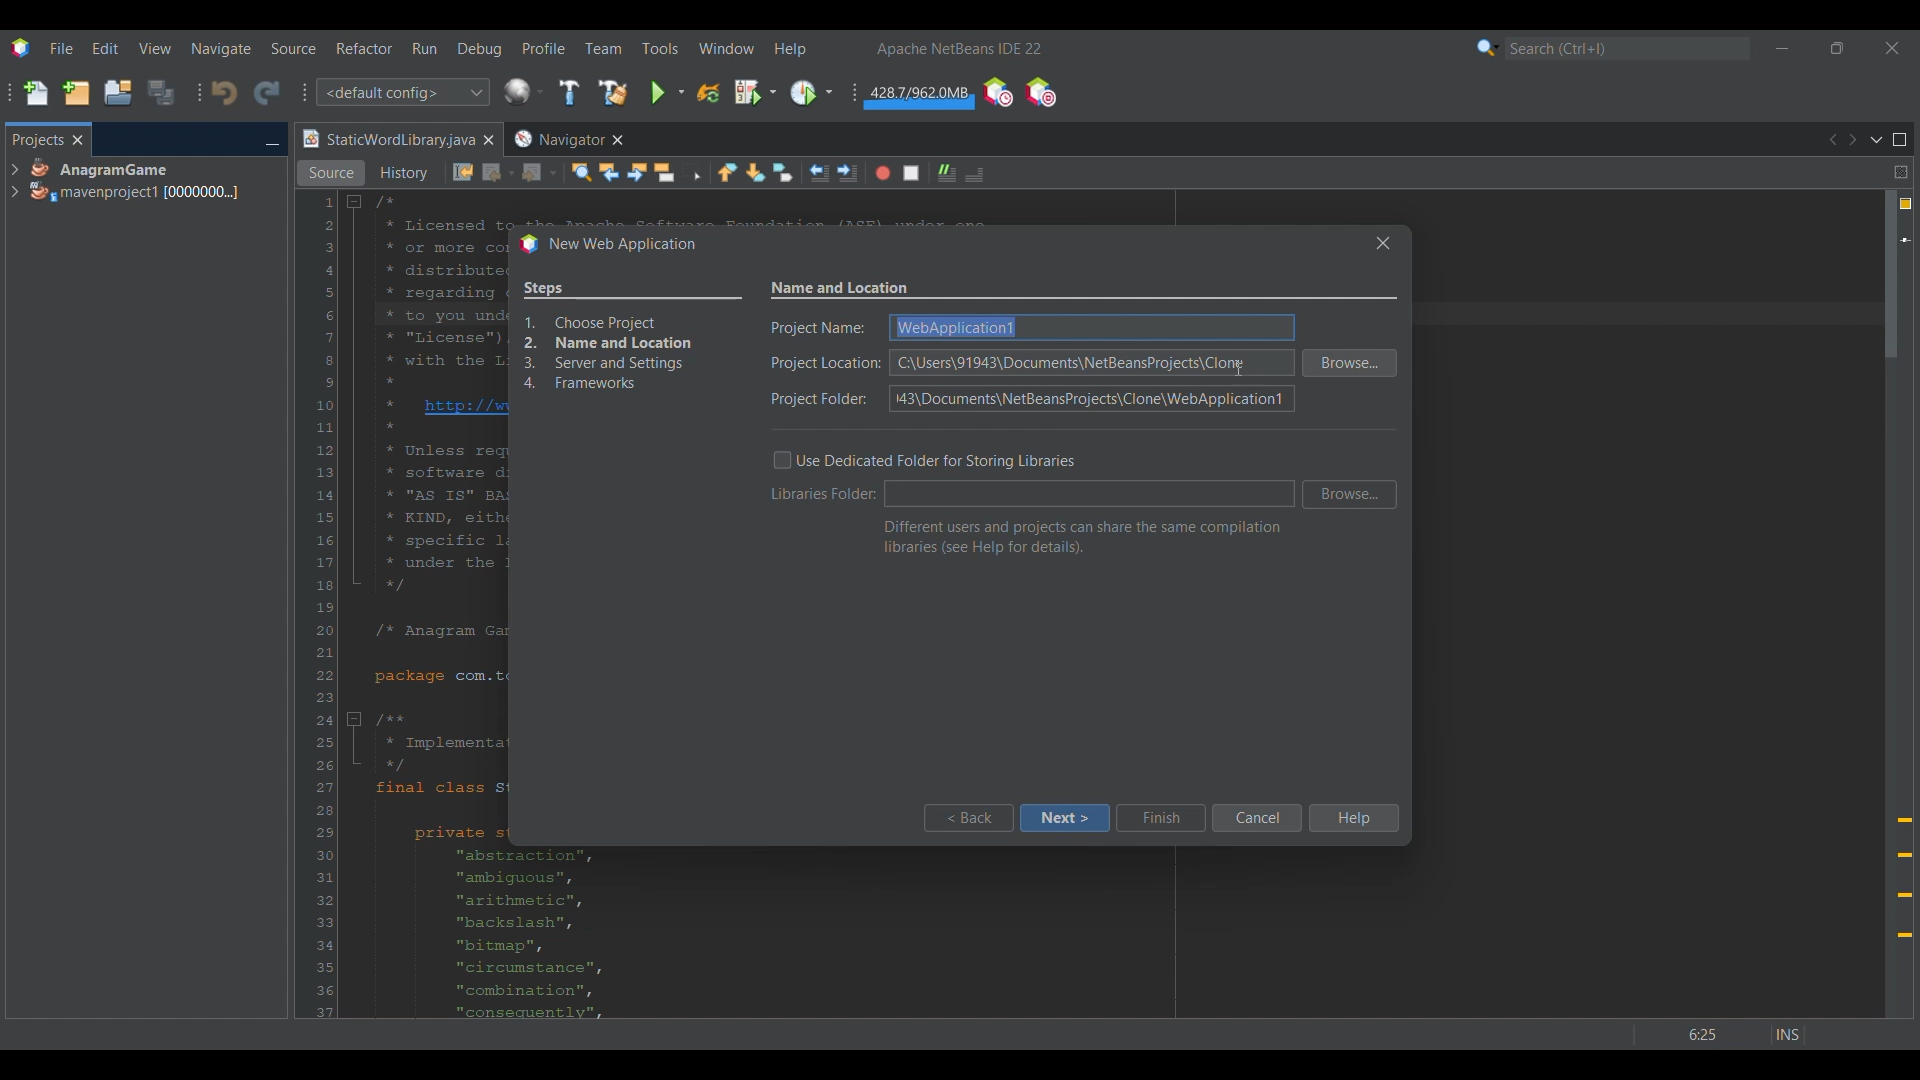  What do you see at coordinates (664, 172) in the screenshot?
I see `Toggle highlight search` at bounding box center [664, 172].